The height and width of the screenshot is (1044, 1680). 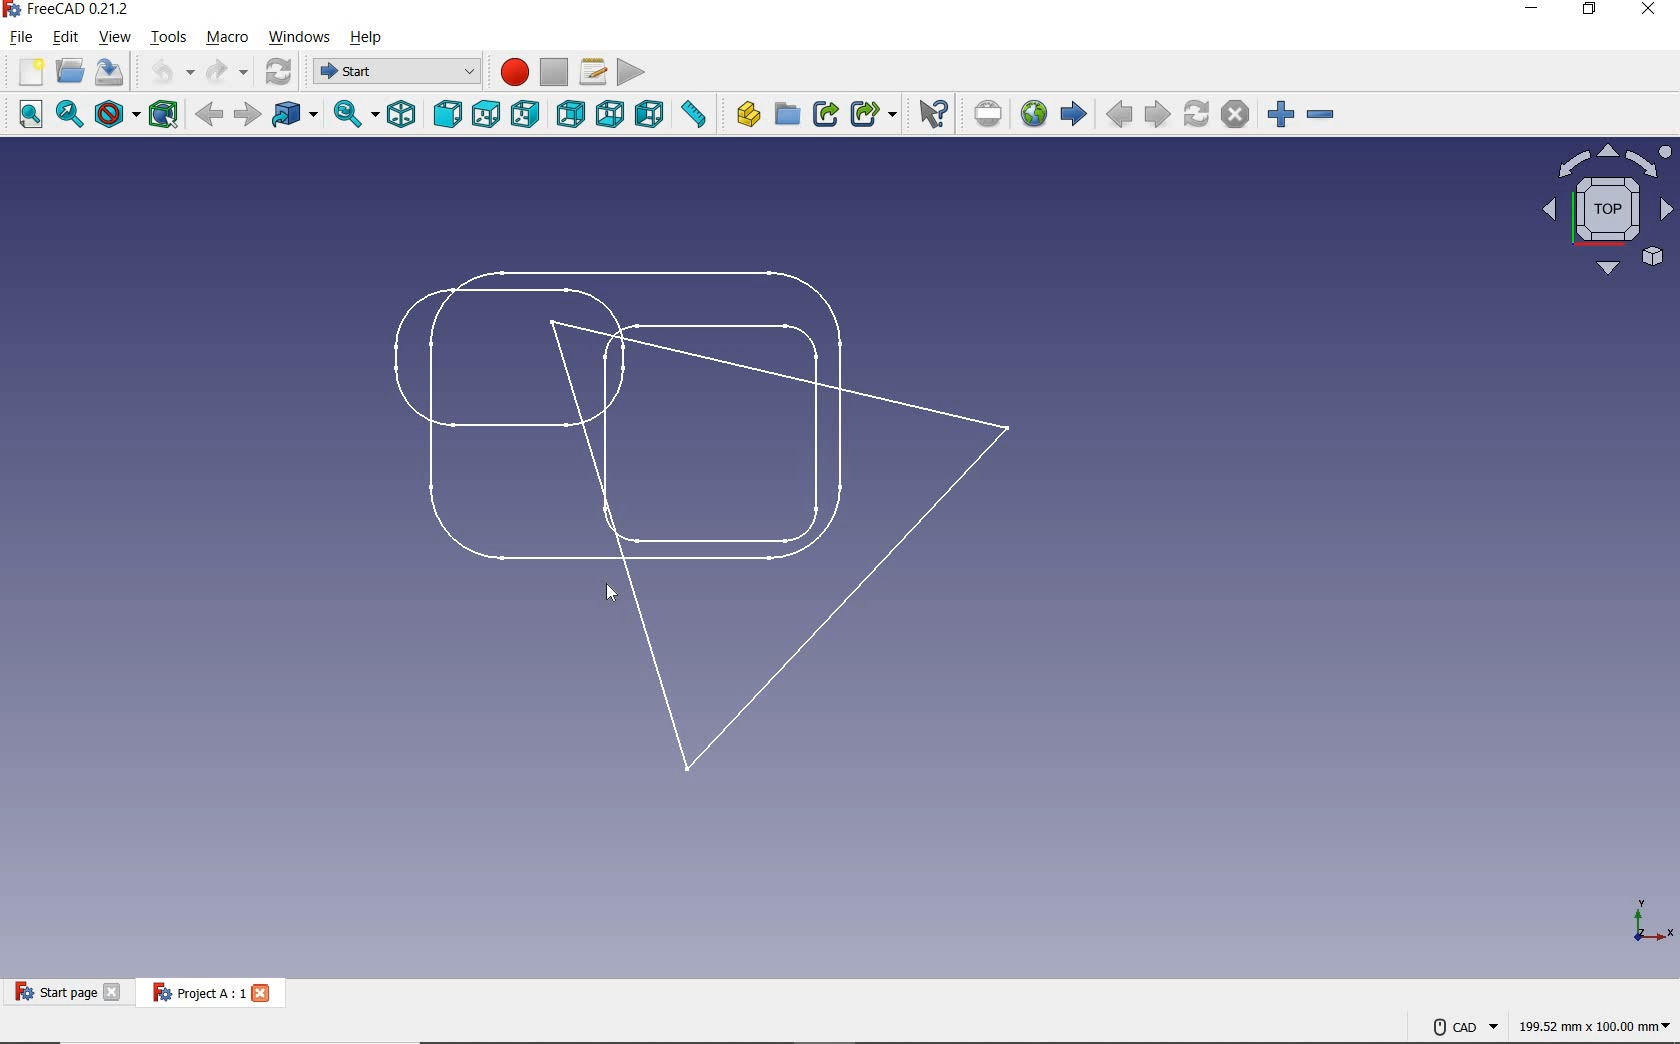 I want to click on WHAT'S THIS?, so click(x=935, y=116).